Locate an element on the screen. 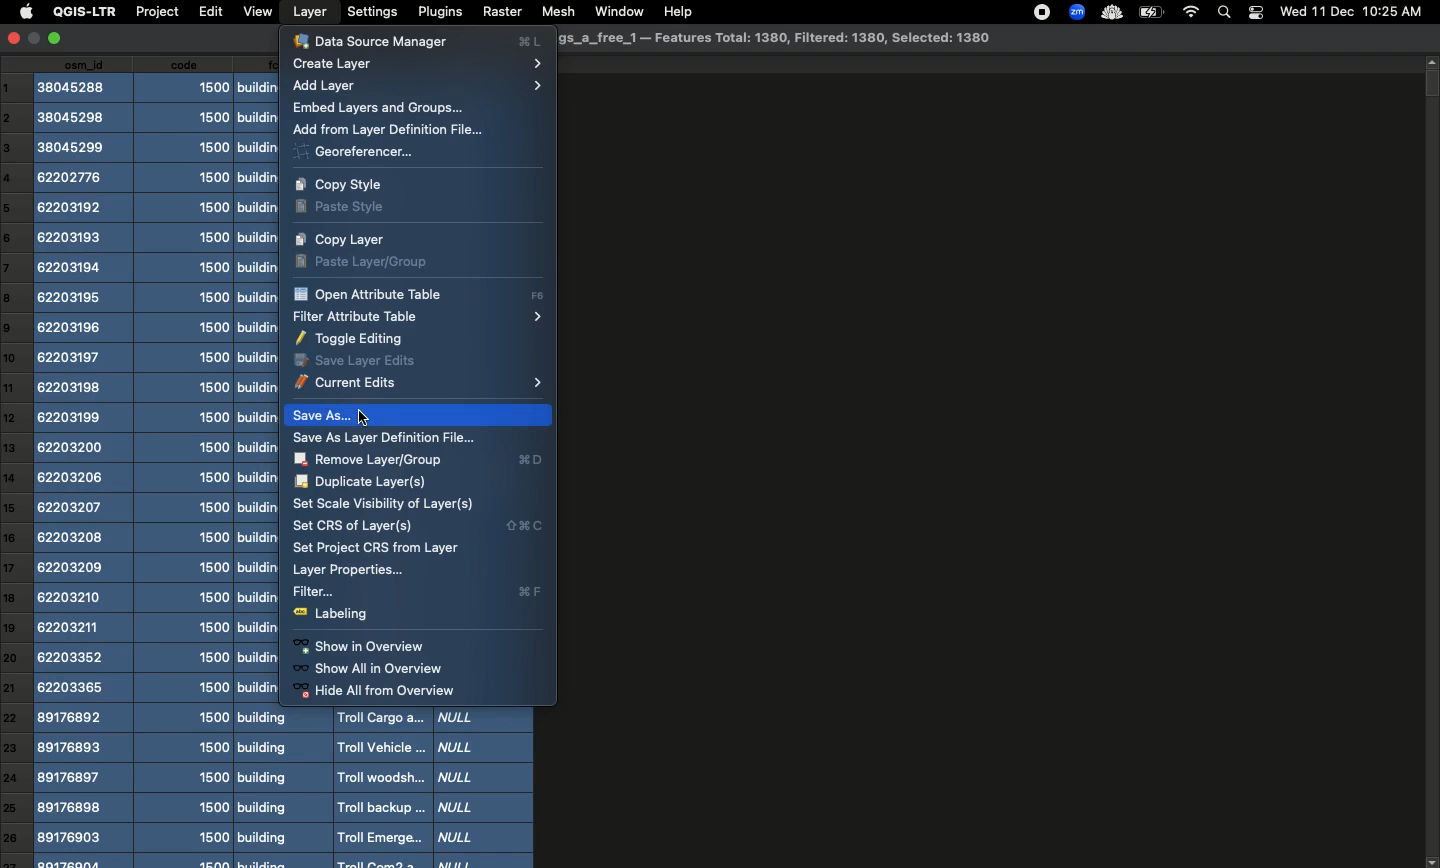 The image size is (1440, 868). Help is located at coordinates (677, 13).